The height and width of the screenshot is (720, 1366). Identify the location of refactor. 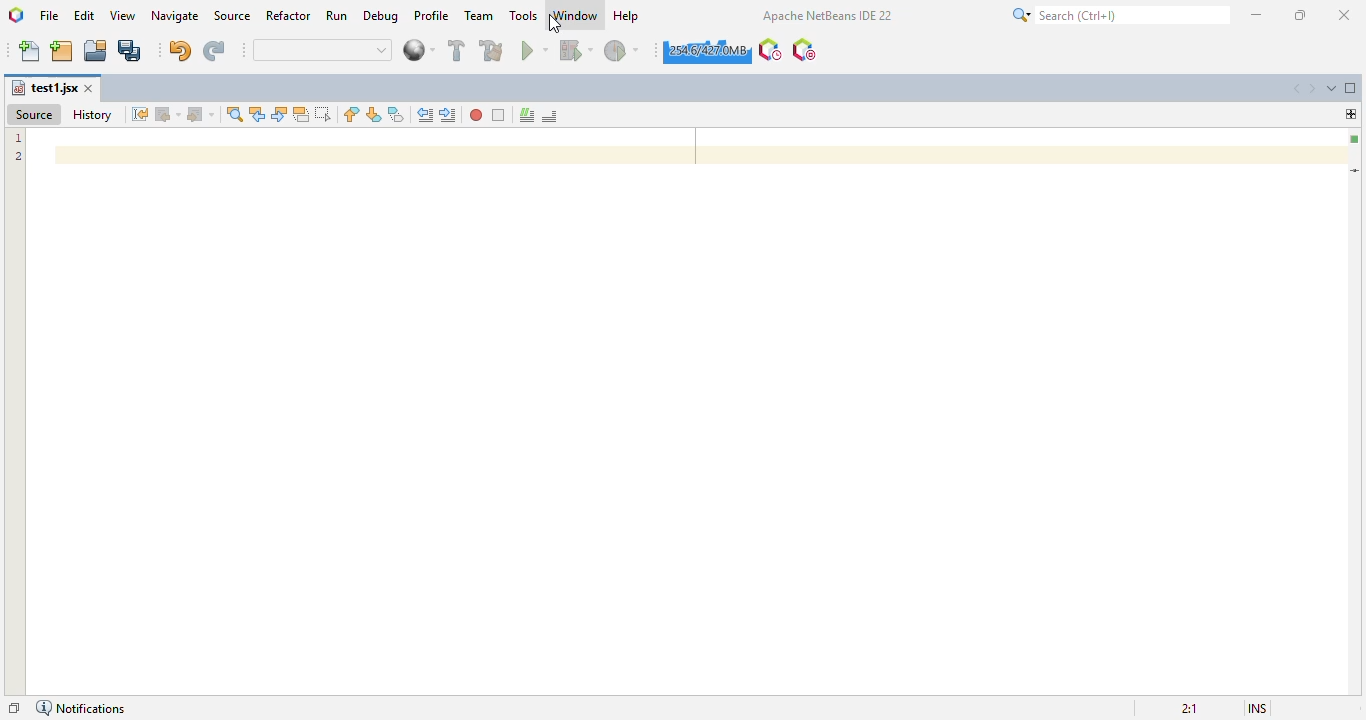
(289, 15).